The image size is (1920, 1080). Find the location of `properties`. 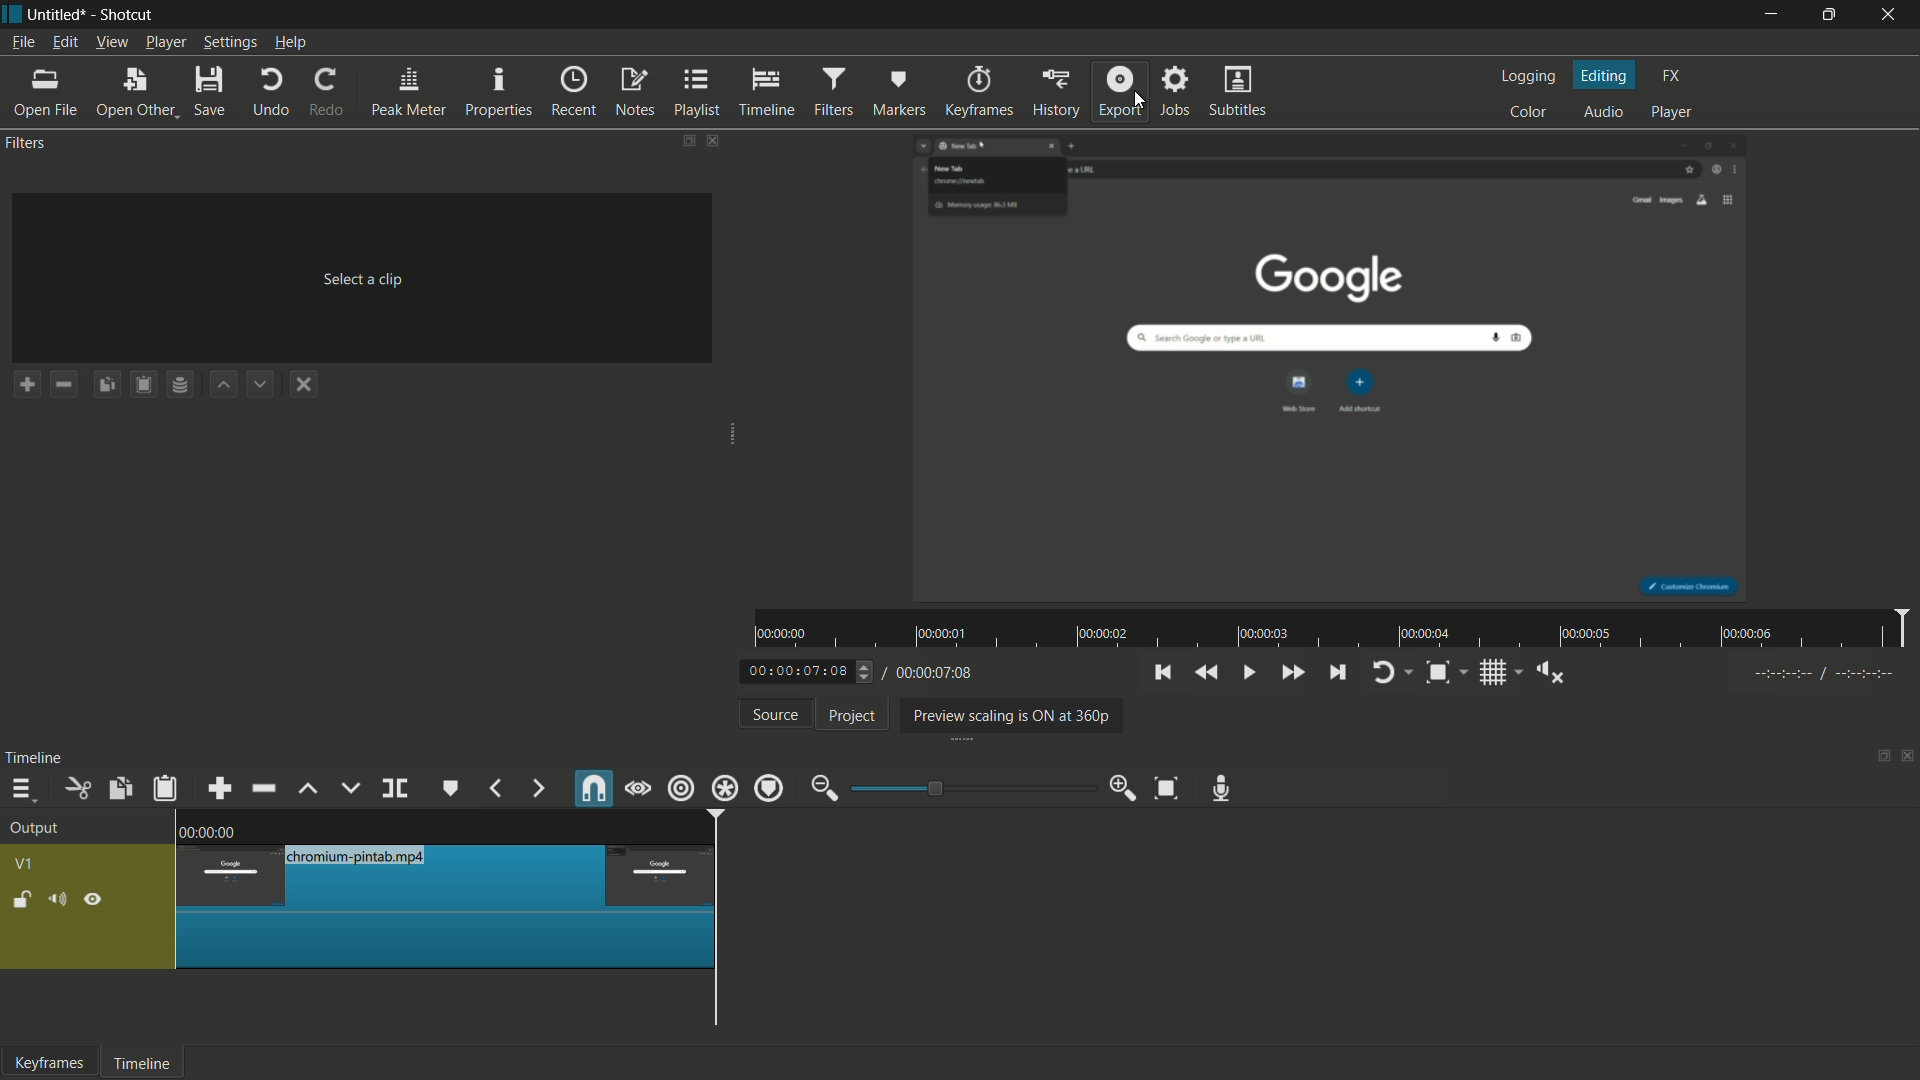

properties is located at coordinates (497, 92).